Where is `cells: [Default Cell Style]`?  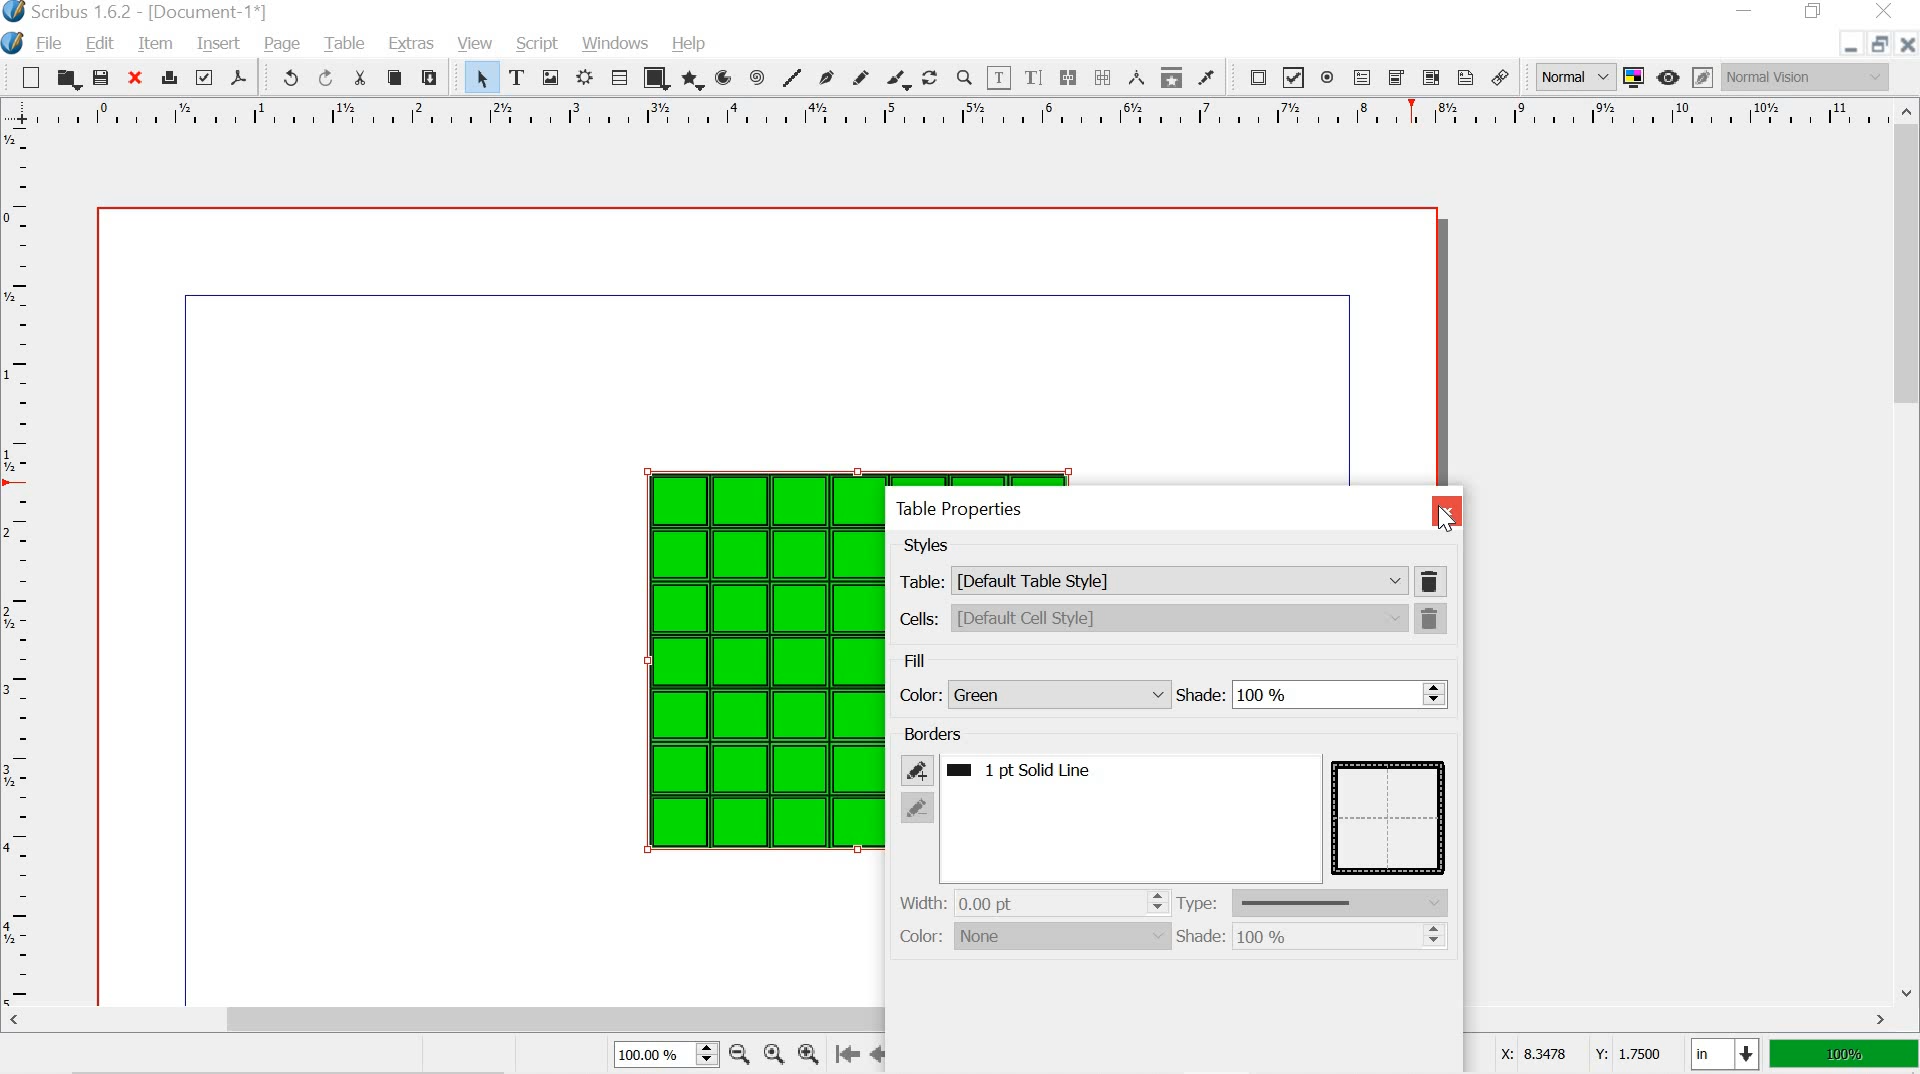
cells: [Default Cell Style] is located at coordinates (1152, 618).